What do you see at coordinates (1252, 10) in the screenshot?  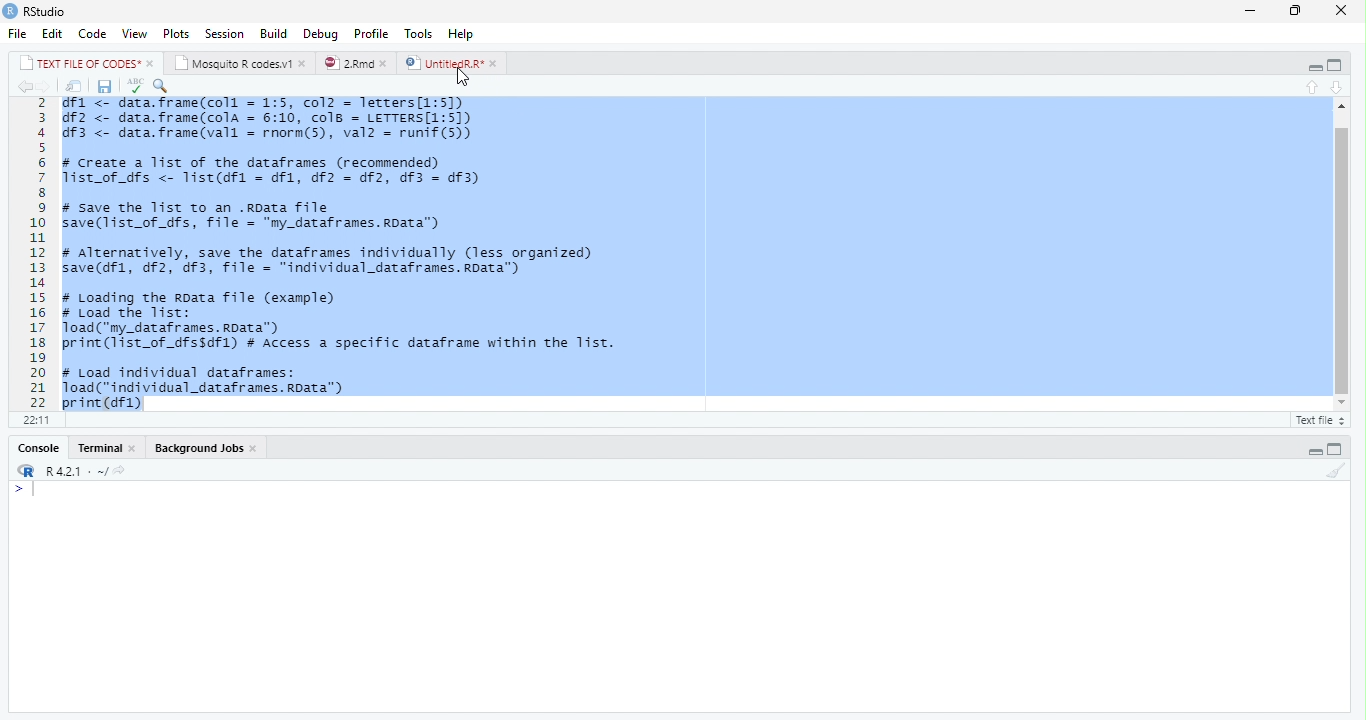 I see `Minimize` at bounding box center [1252, 10].